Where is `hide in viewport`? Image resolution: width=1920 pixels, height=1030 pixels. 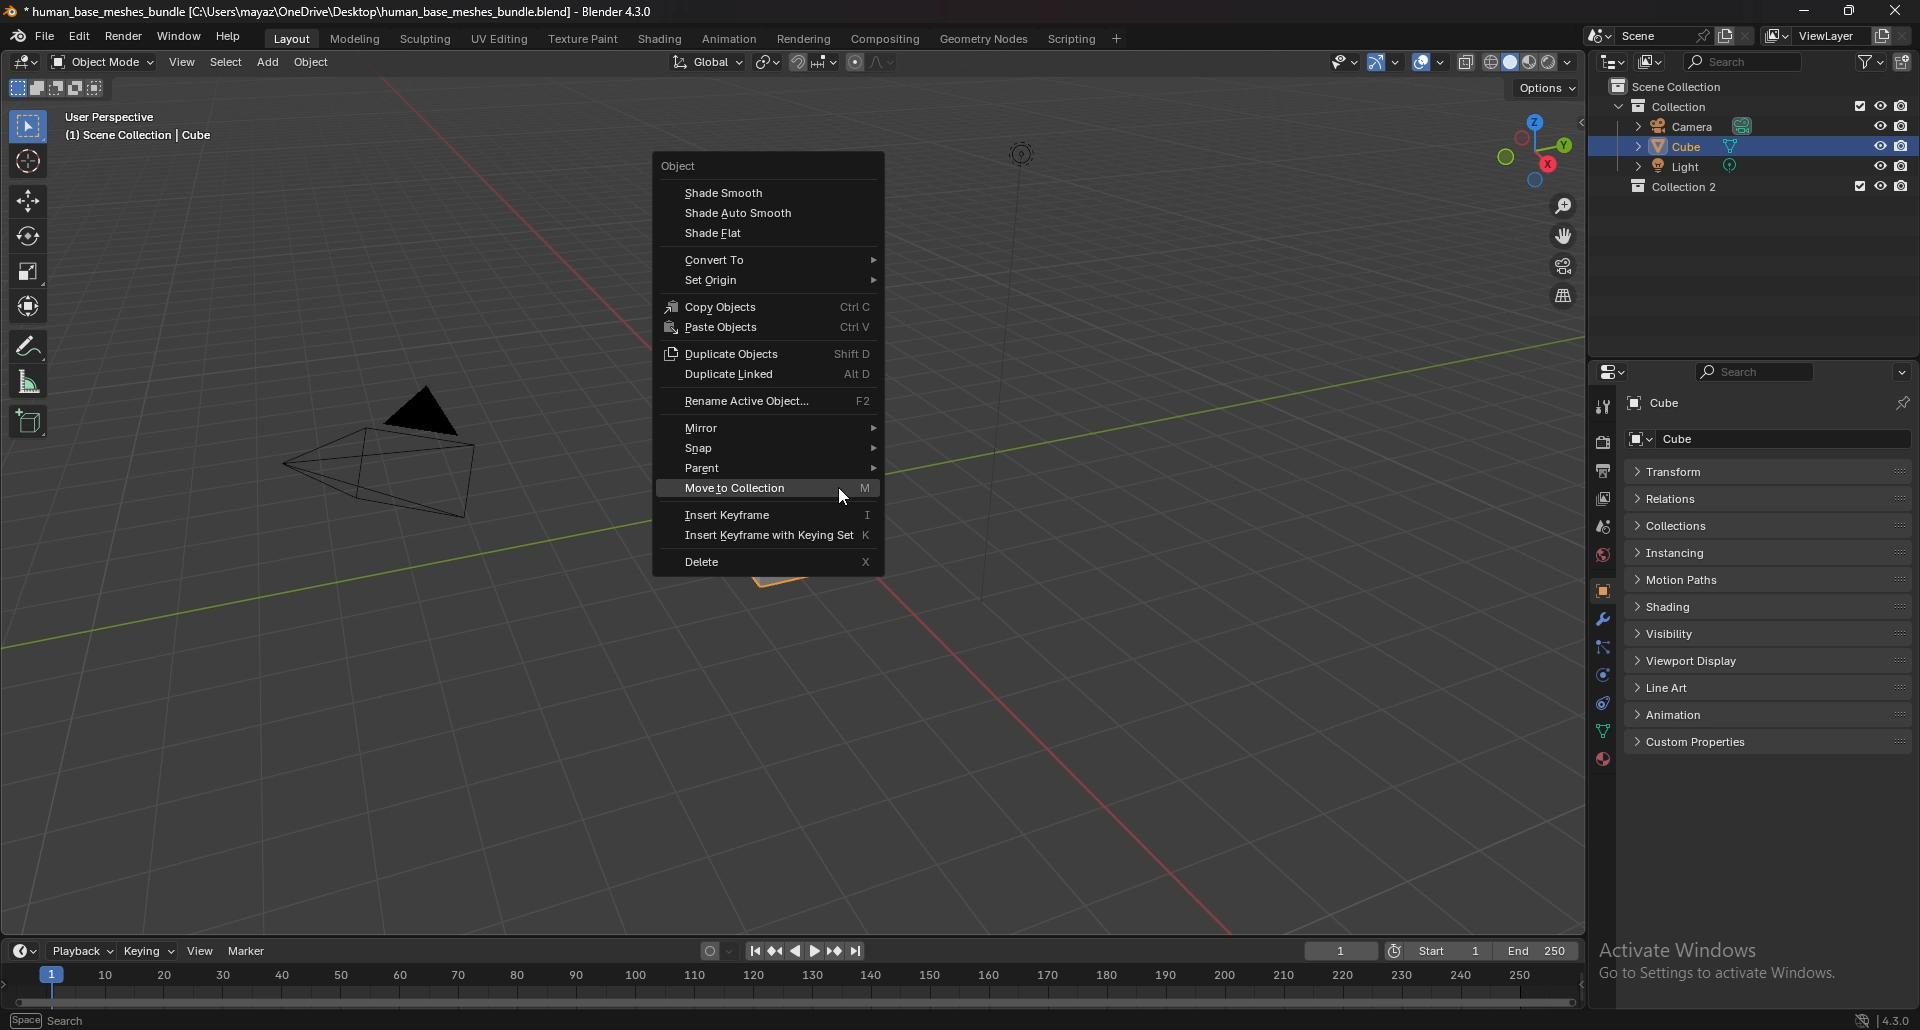 hide in viewport is located at coordinates (1880, 125).